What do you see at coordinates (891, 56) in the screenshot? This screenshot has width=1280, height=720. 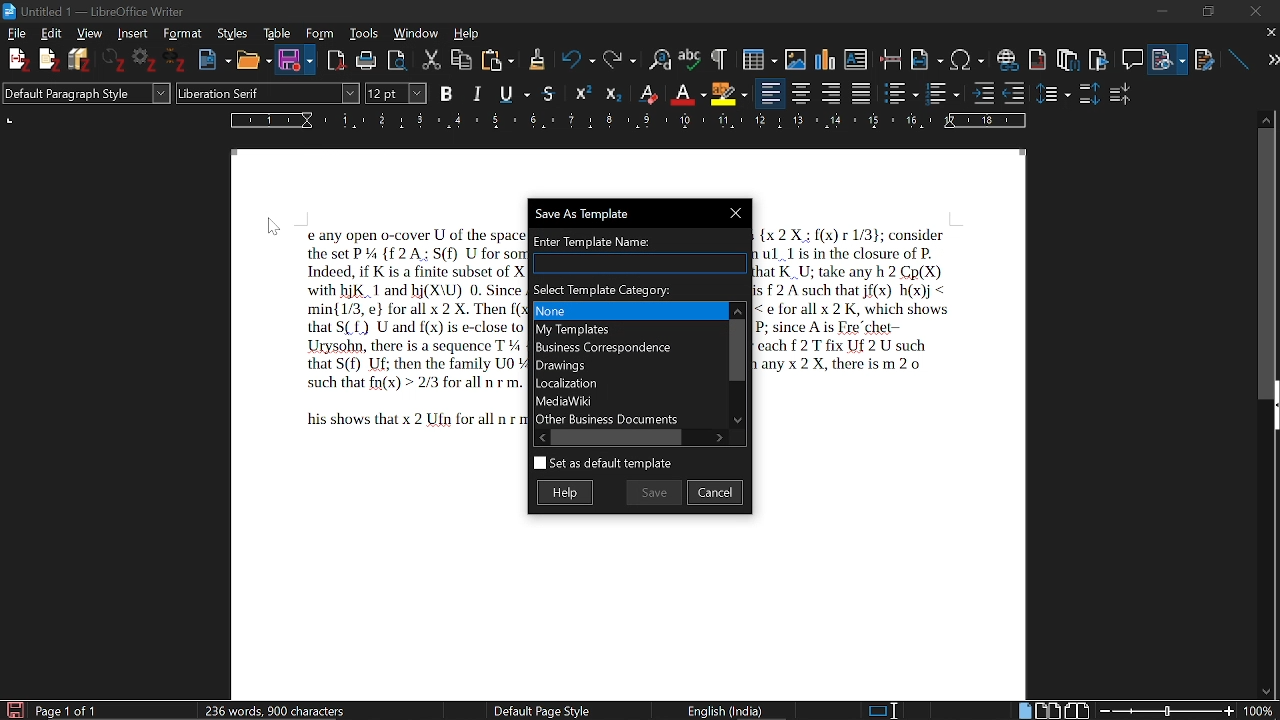 I see `Insert page break` at bounding box center [891, 56].